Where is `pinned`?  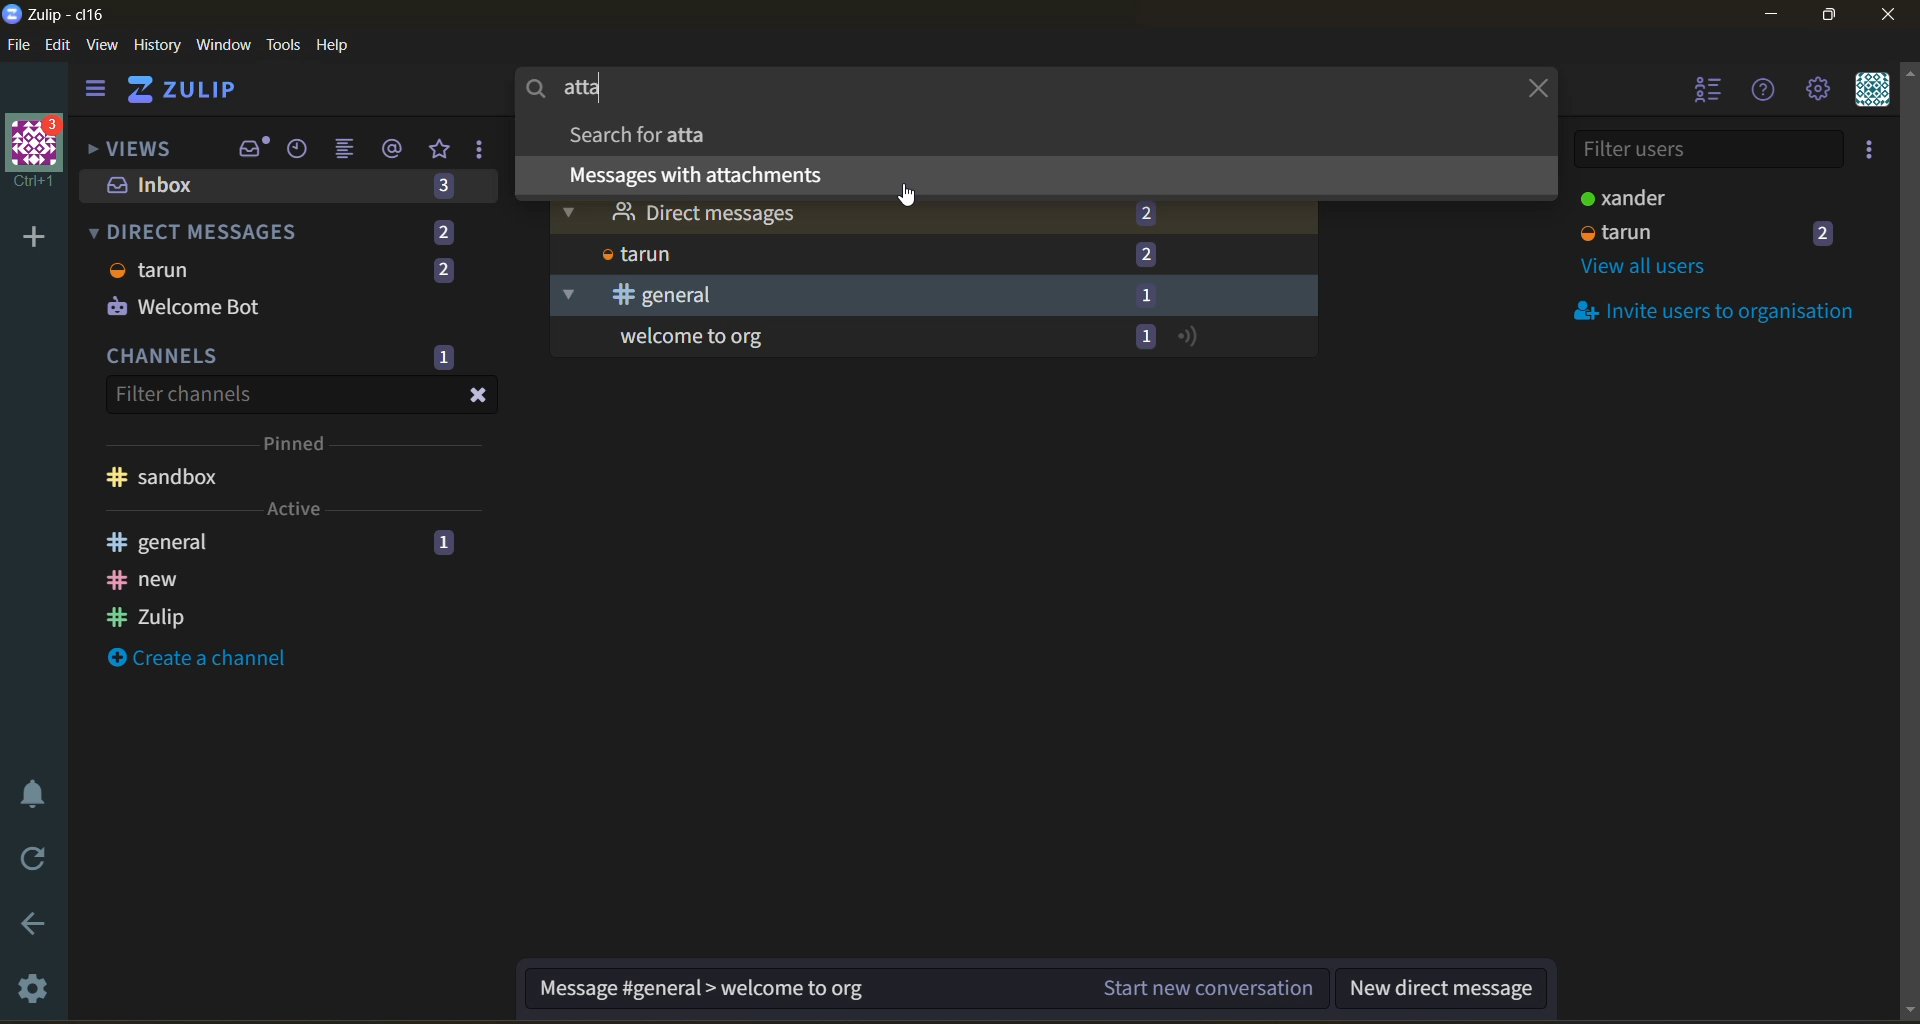
pinned is located at coordinates (300, 441).